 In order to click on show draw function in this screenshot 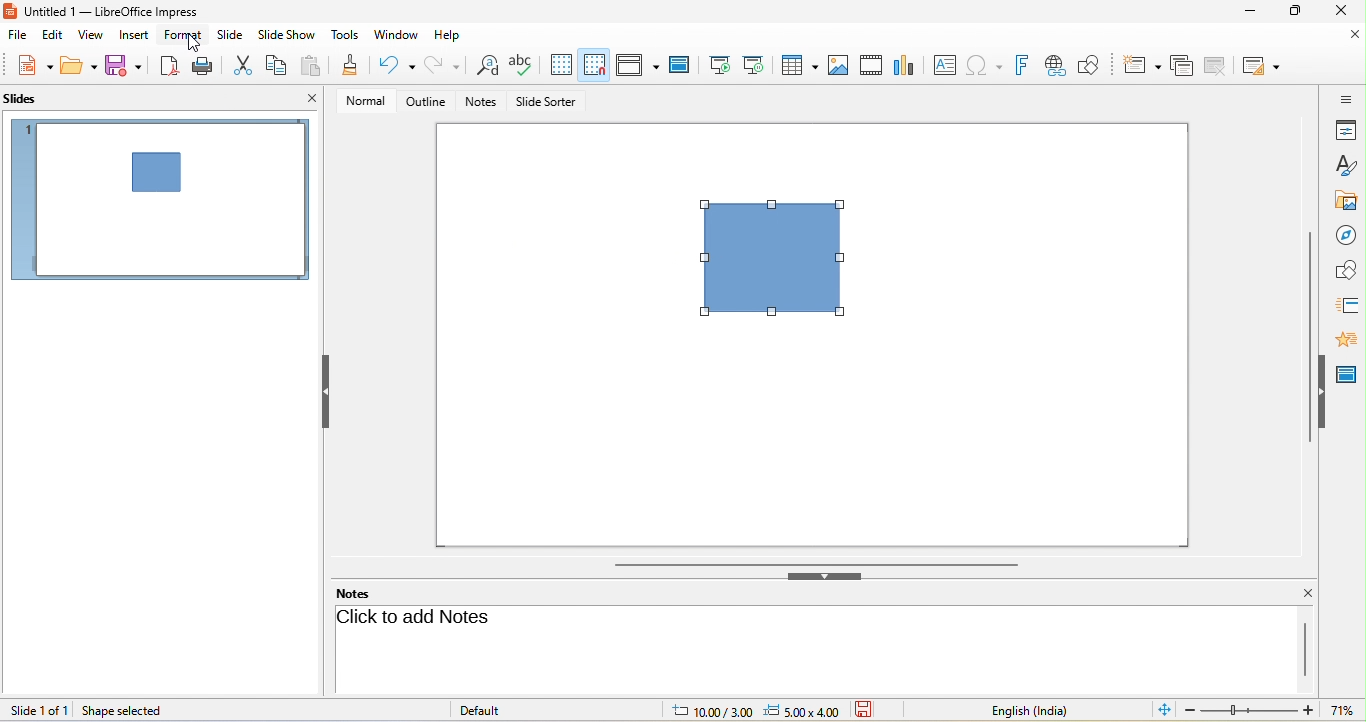, I will do `click(1096, 63)`.